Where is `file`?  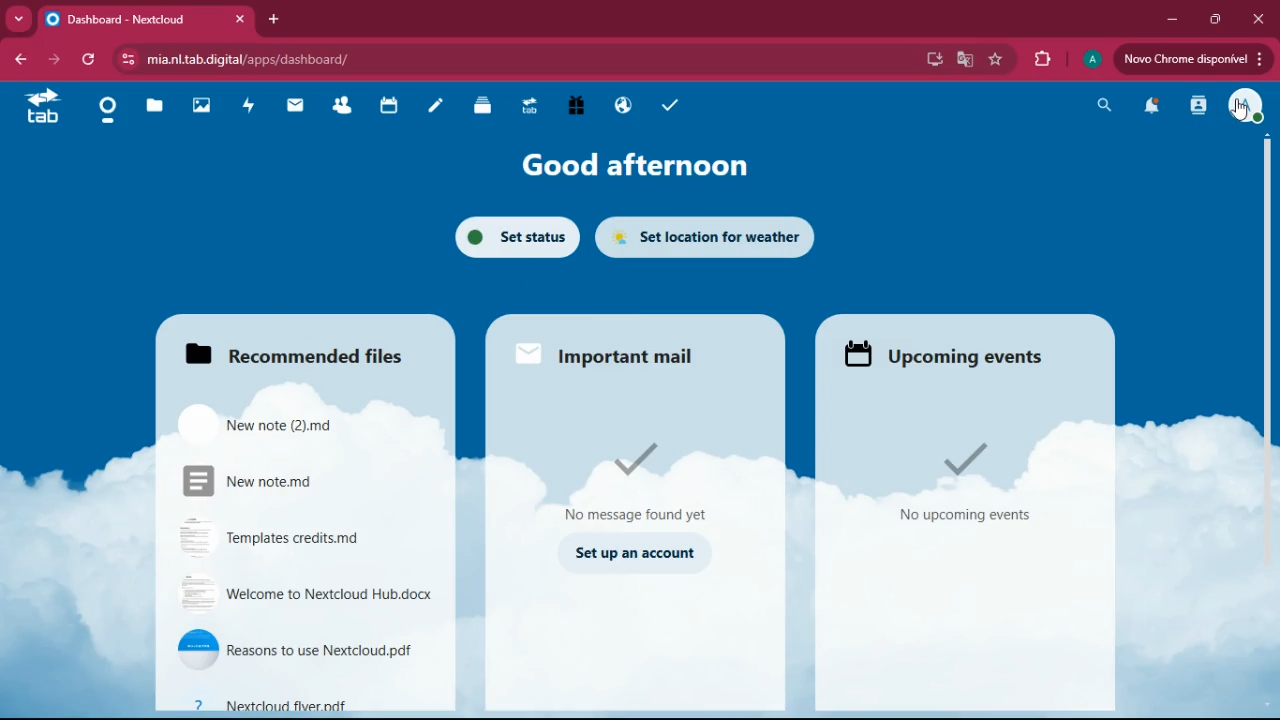
file is located at coordinates (298, 540).